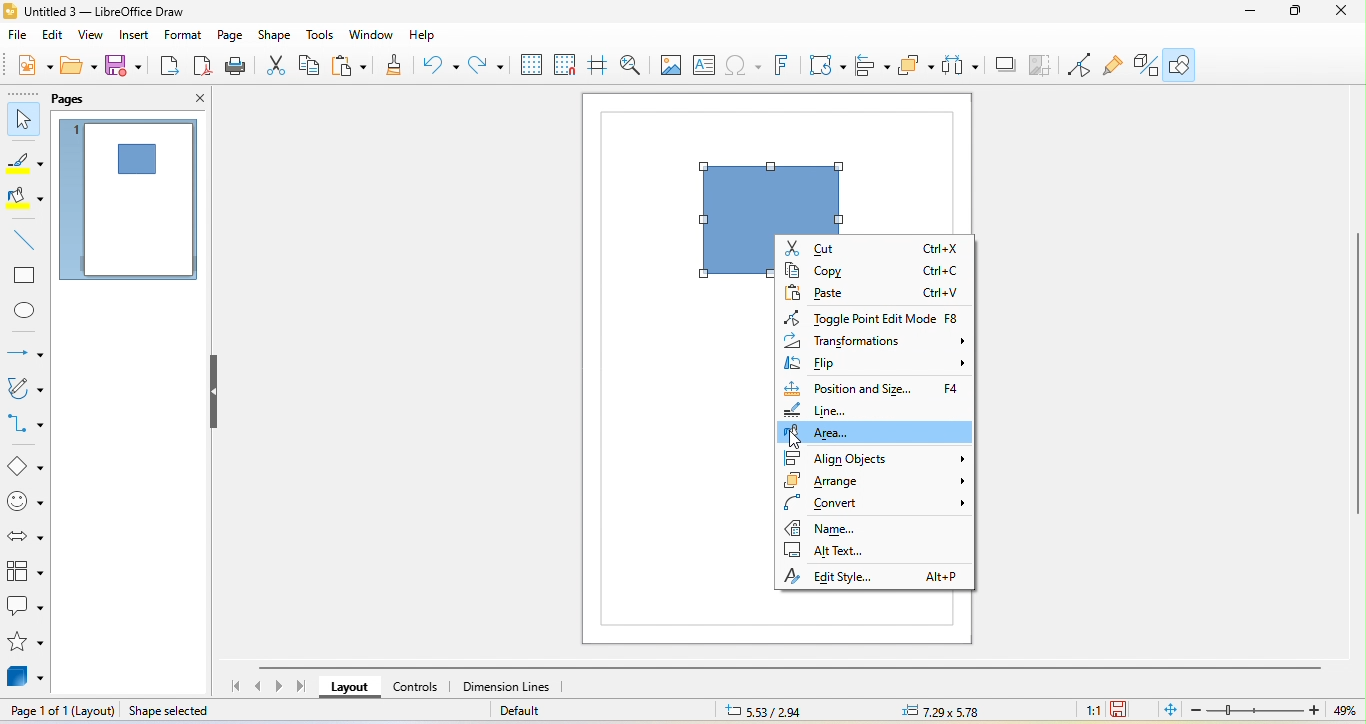 This screenshot has width=1366, height=724. Describe the element at coordinates (876, 481) in the screenshot. I see `arrange` at that location.